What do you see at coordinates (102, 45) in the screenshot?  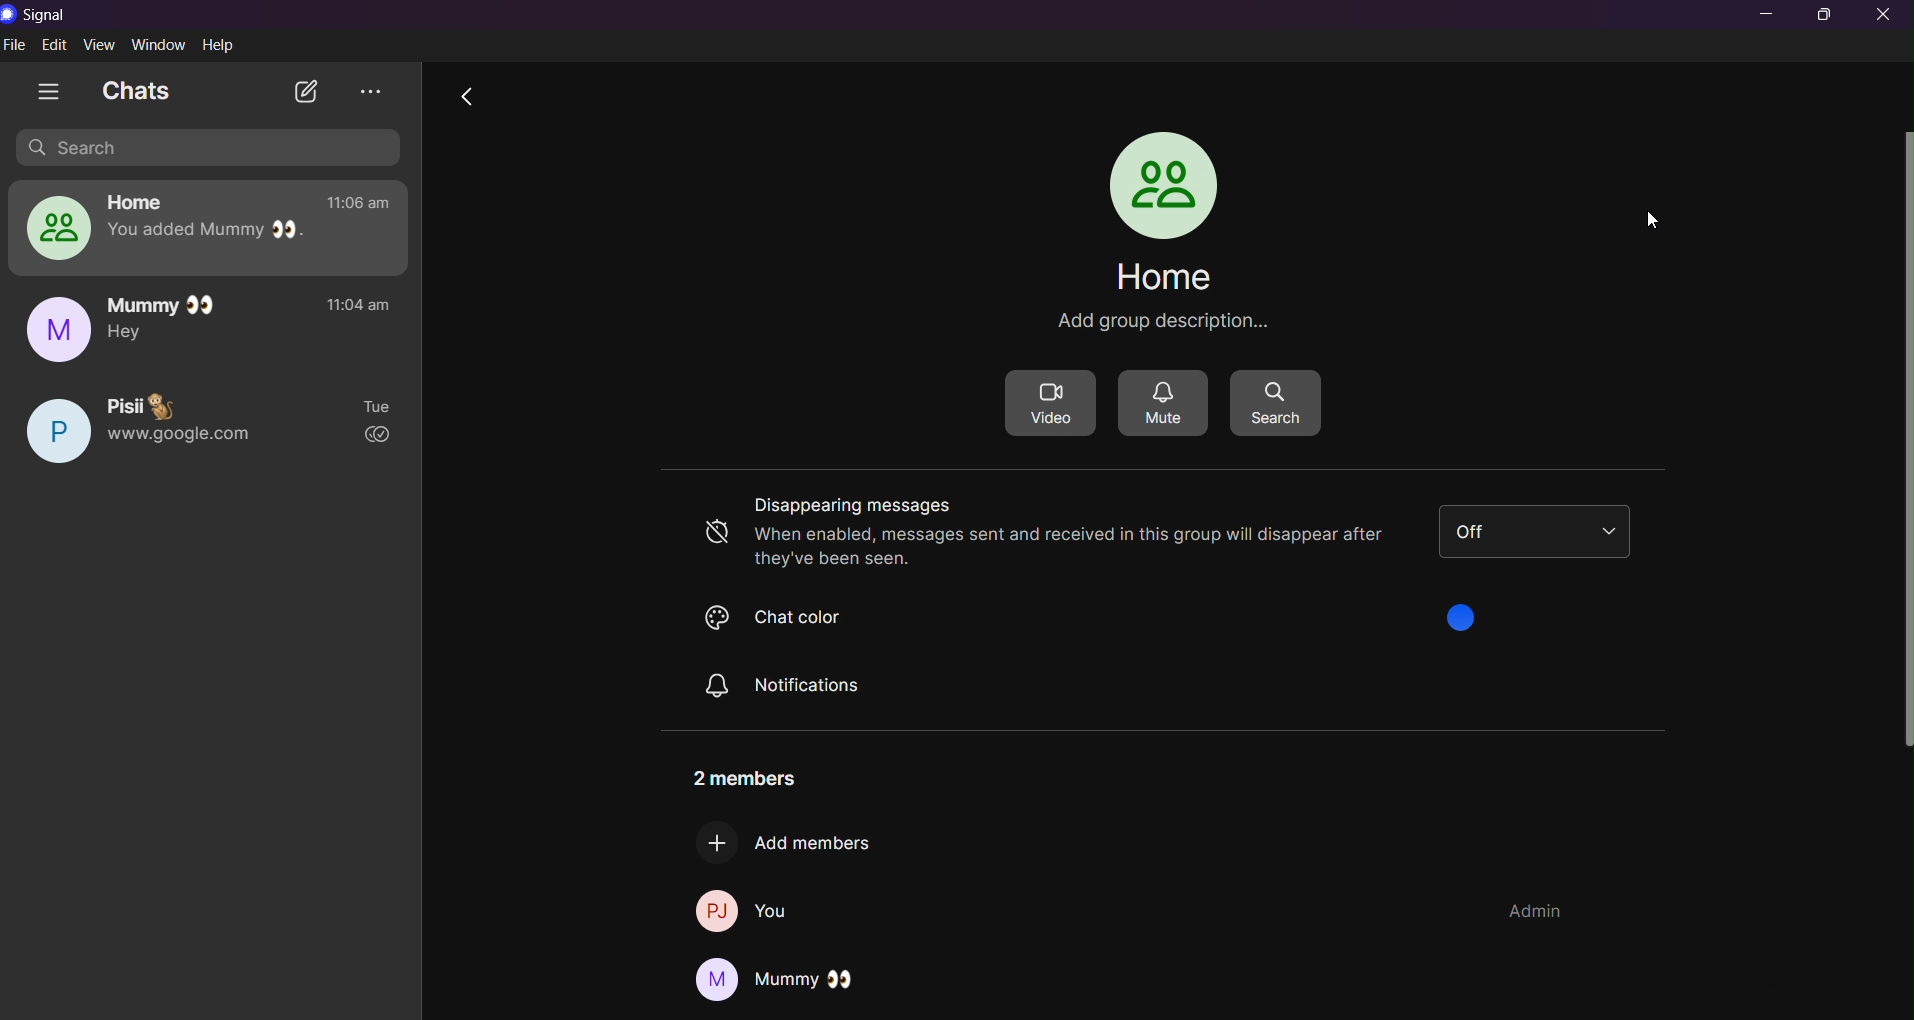 I see `view` at bounding box center [102, 45].